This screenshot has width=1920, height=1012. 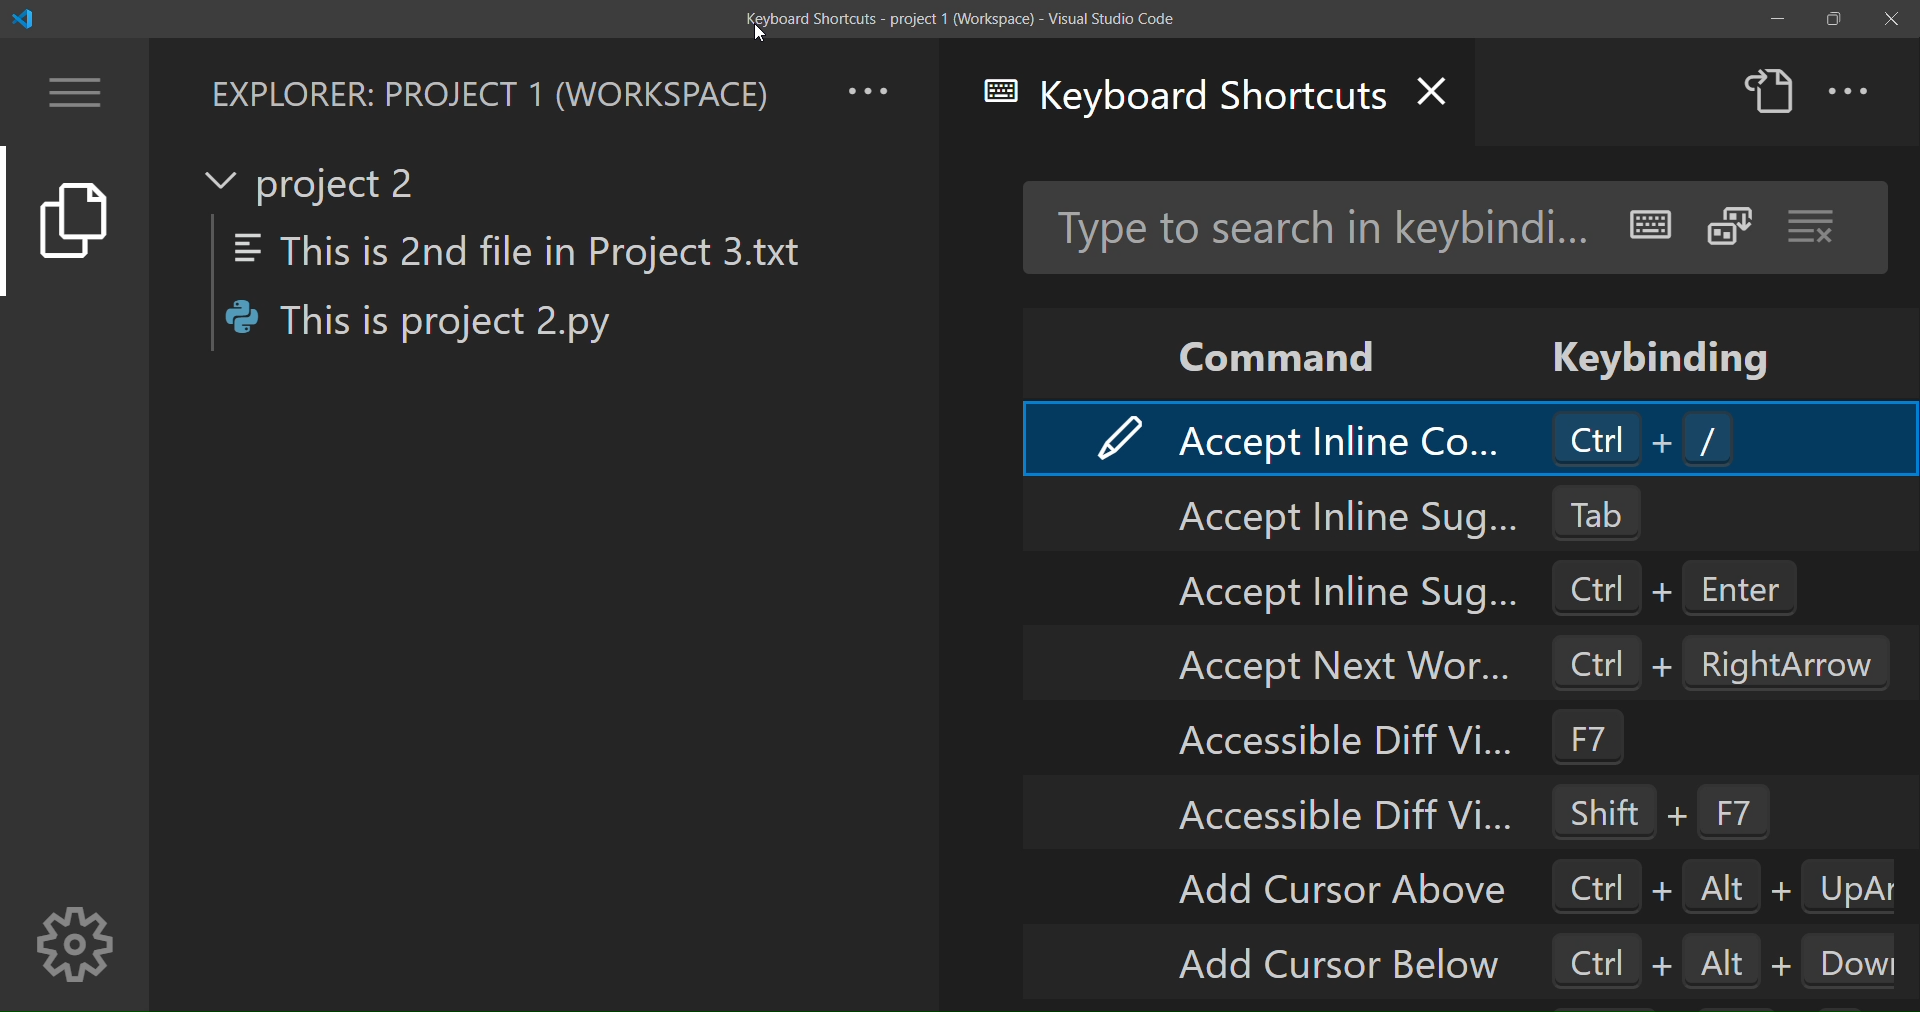 I want to click on manage, so click(x=76, y=940).